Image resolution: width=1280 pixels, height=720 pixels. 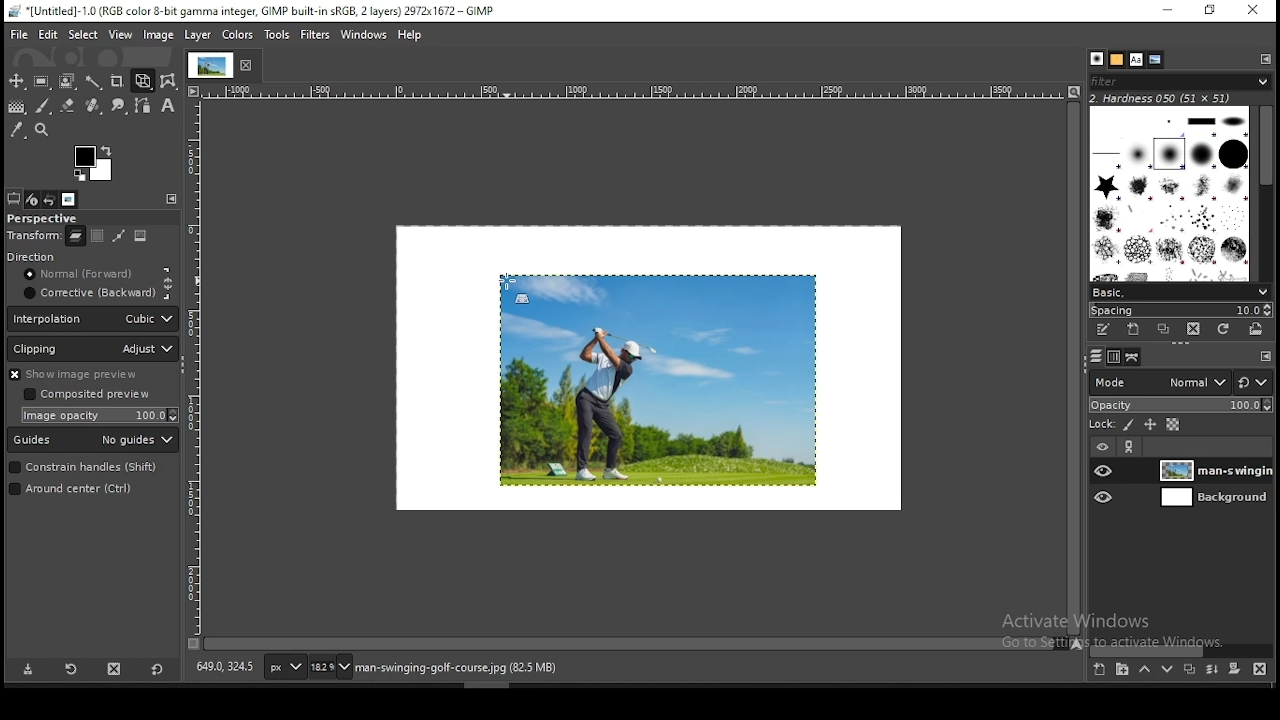 What do you see at coordinates (654, 378) in the screenshot?
I see `image` at bounding box center [654, 378].